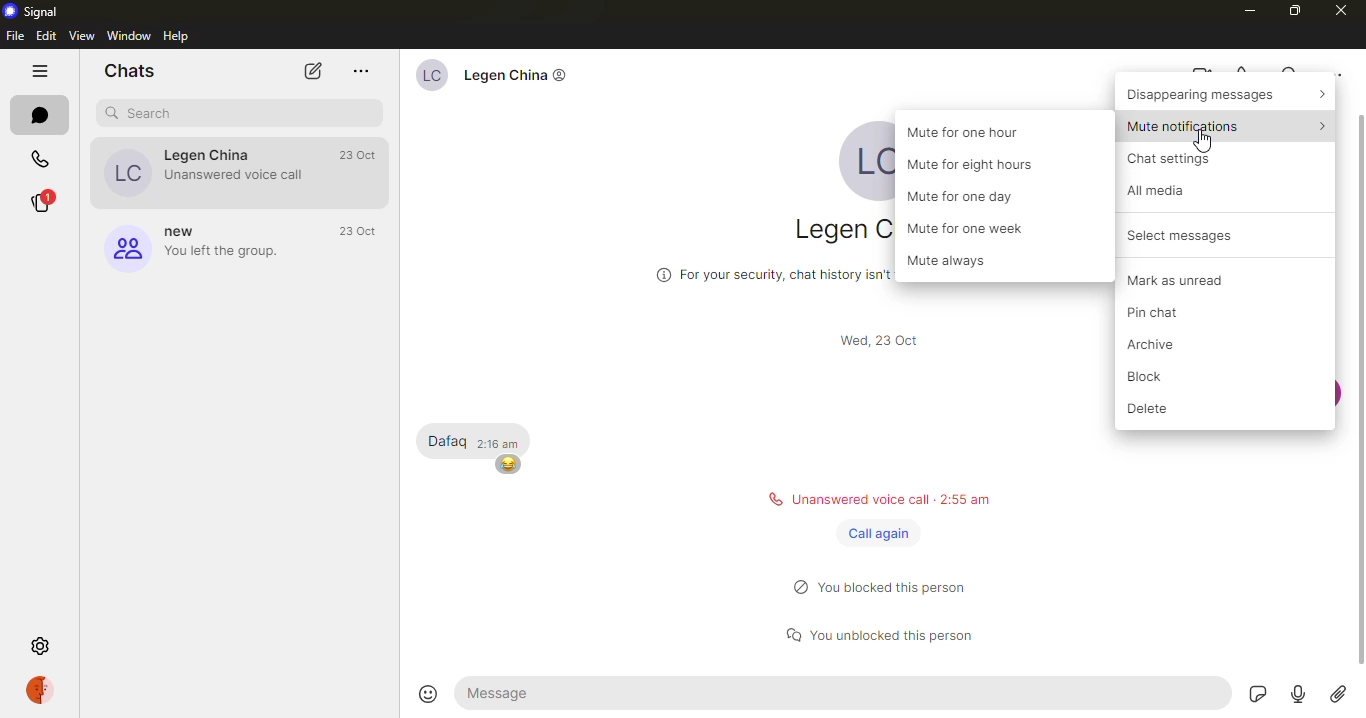 Image resolution: width=1366 pixels, height=718 pixels. I want to click on cursor, so click(1202, 143).